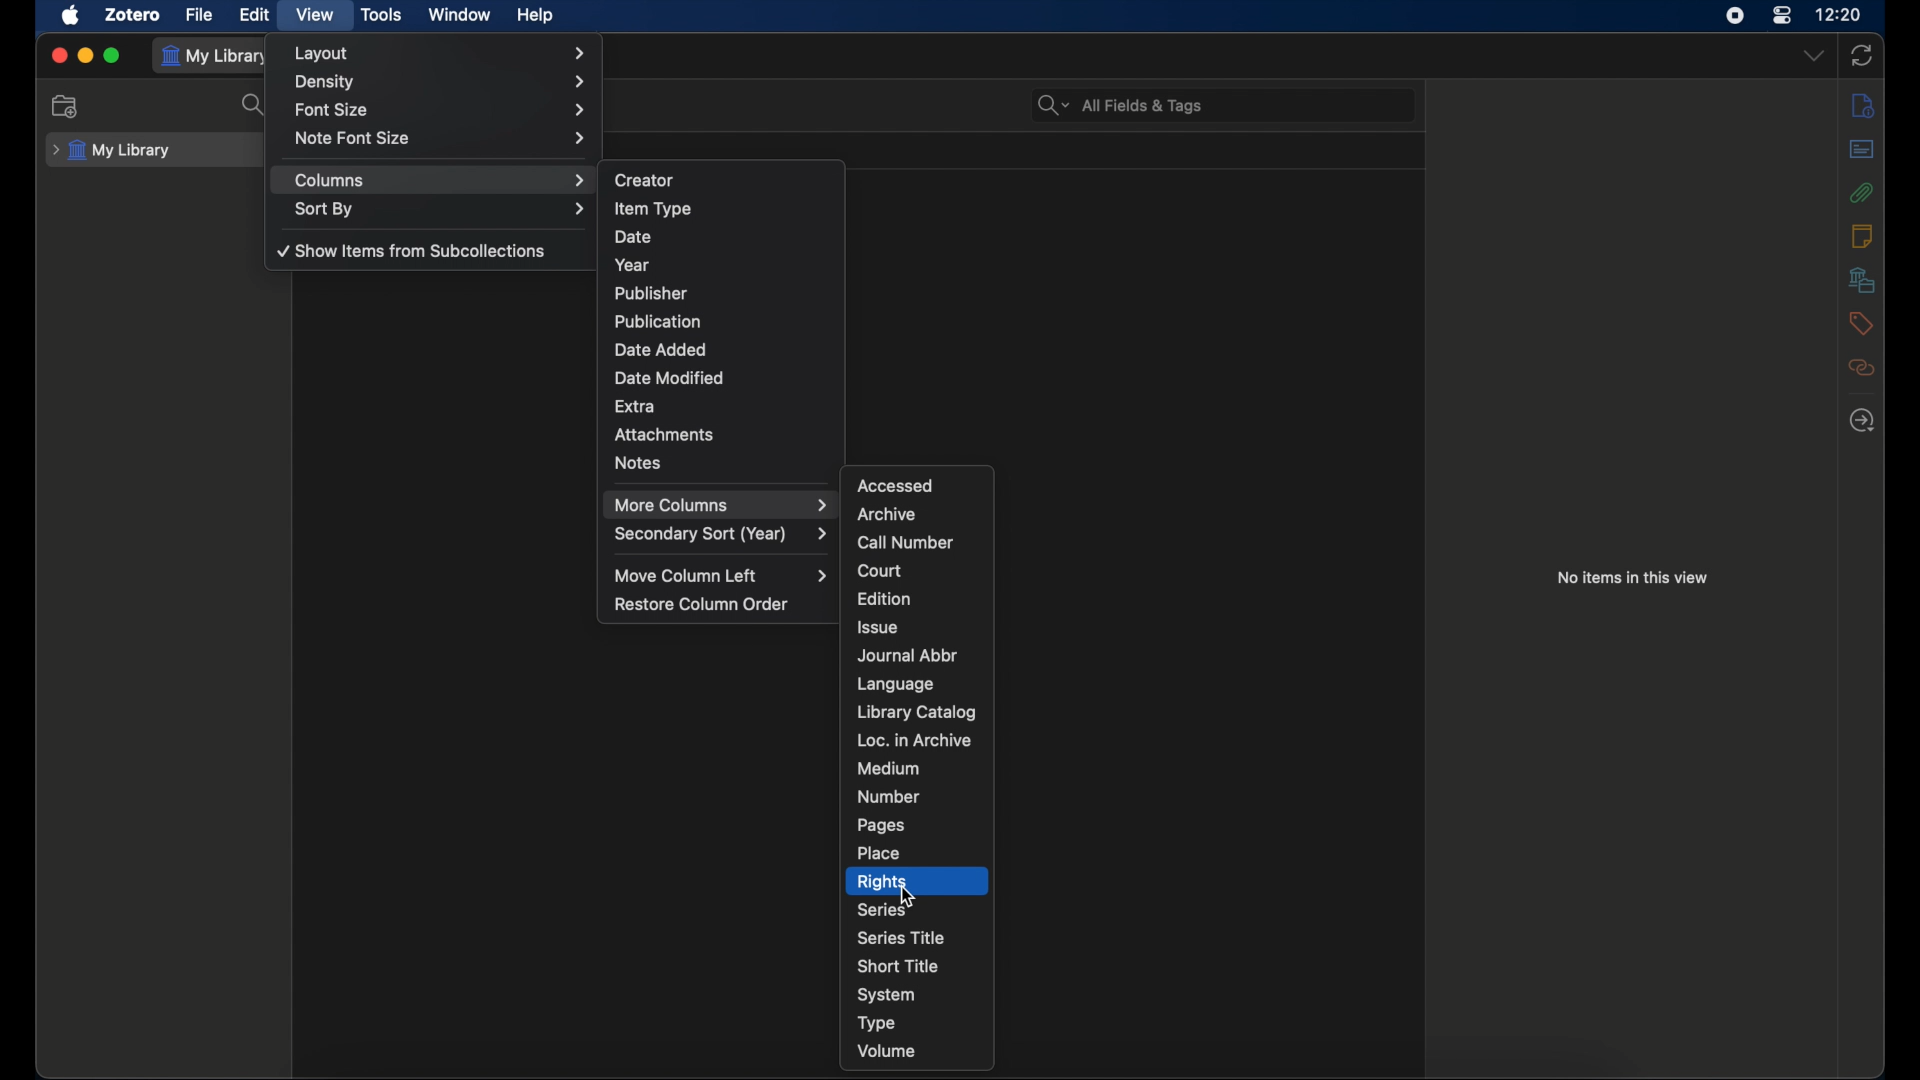  Describe the element at coordinates (887, 995) in the screenshot. I see `system` at that location.